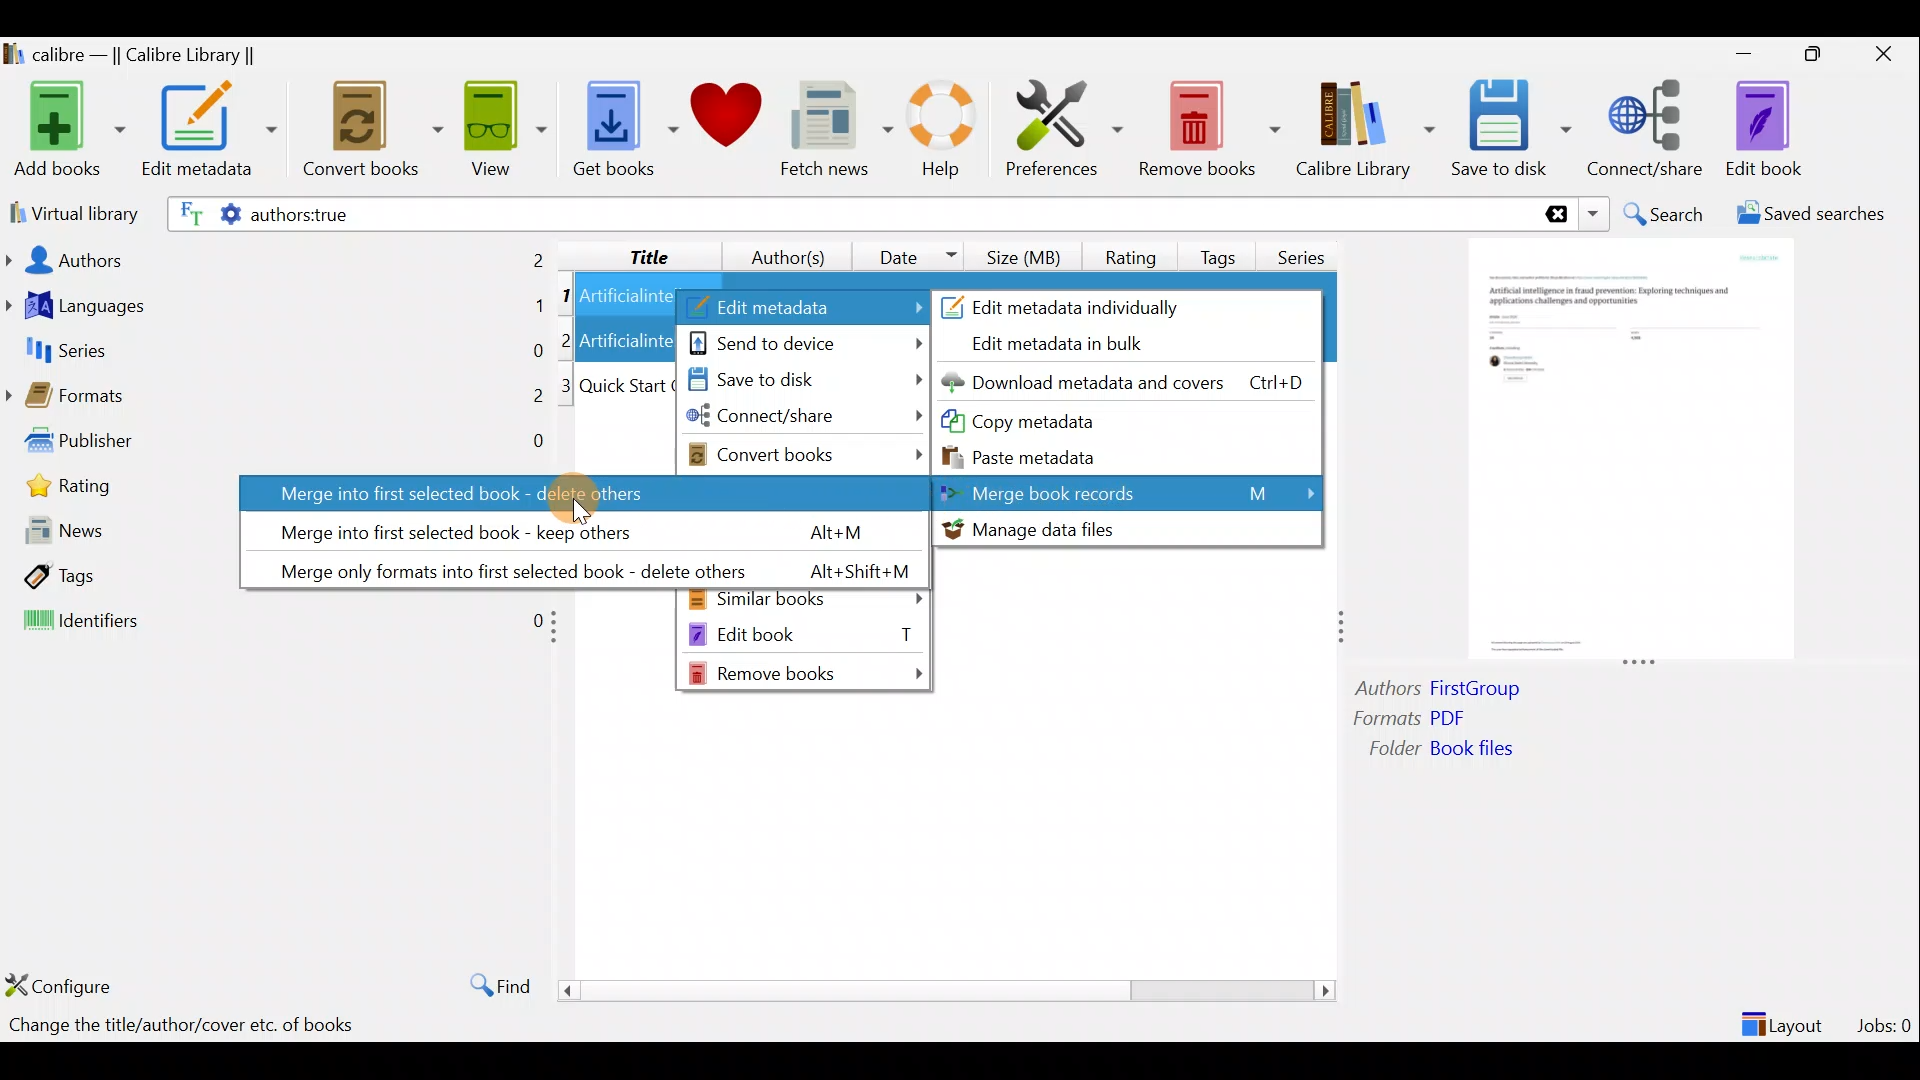 This screenshot has width=1920, height=1080. I want to click on Rating, so click(1131, 254).